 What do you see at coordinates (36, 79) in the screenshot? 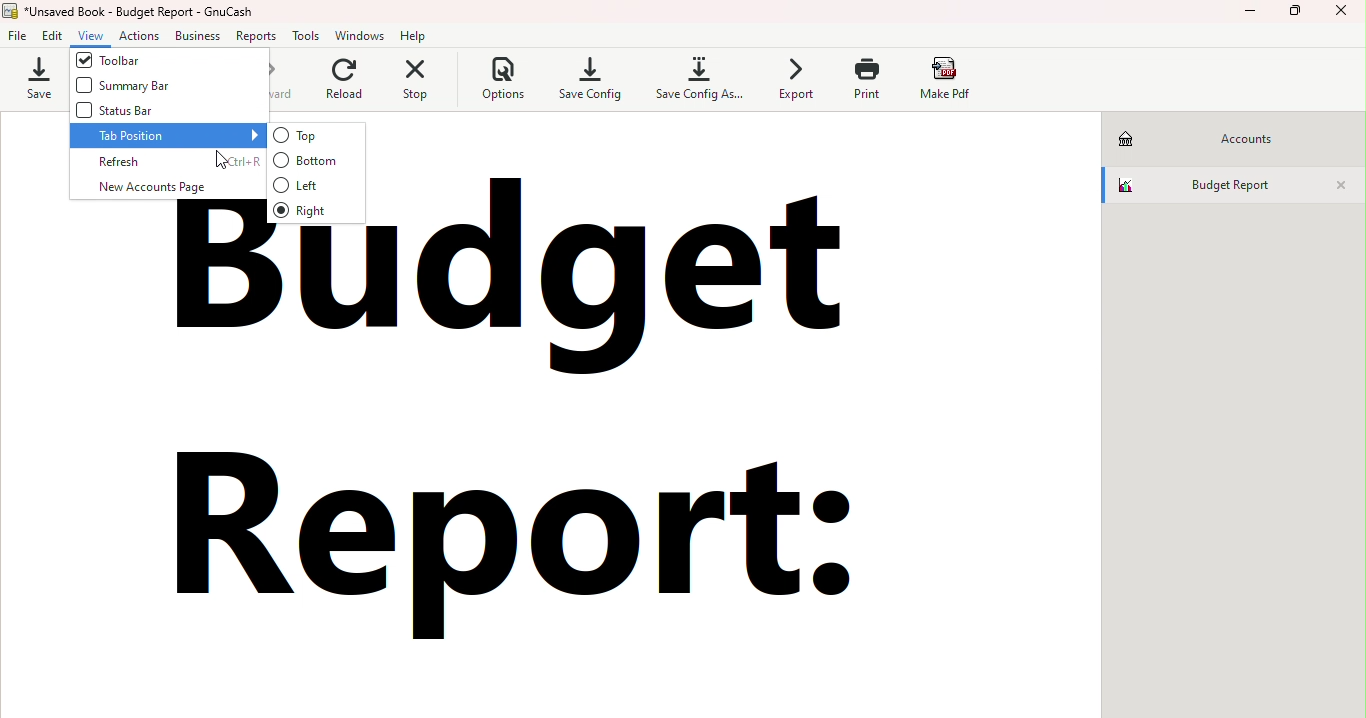
I see `Save` at bounding box center [36, 79].